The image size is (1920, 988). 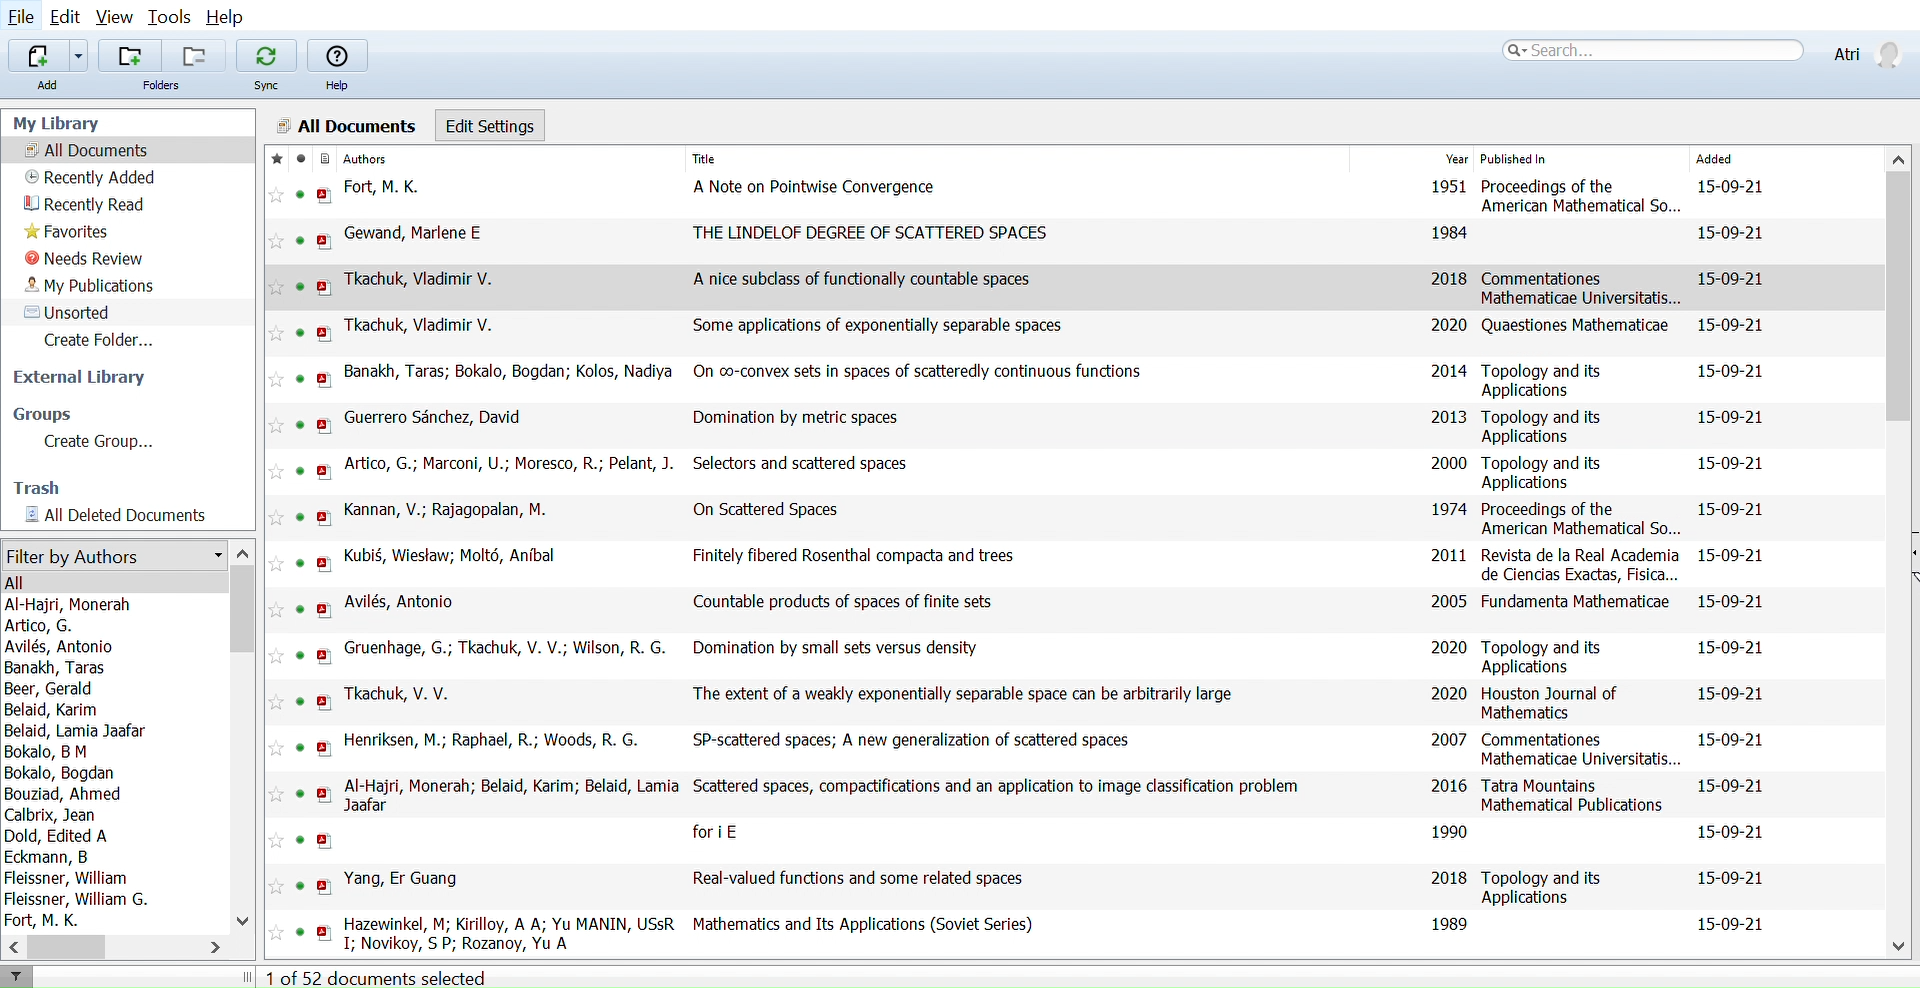 I want to click on Recently added, so click(x=90, y=178).